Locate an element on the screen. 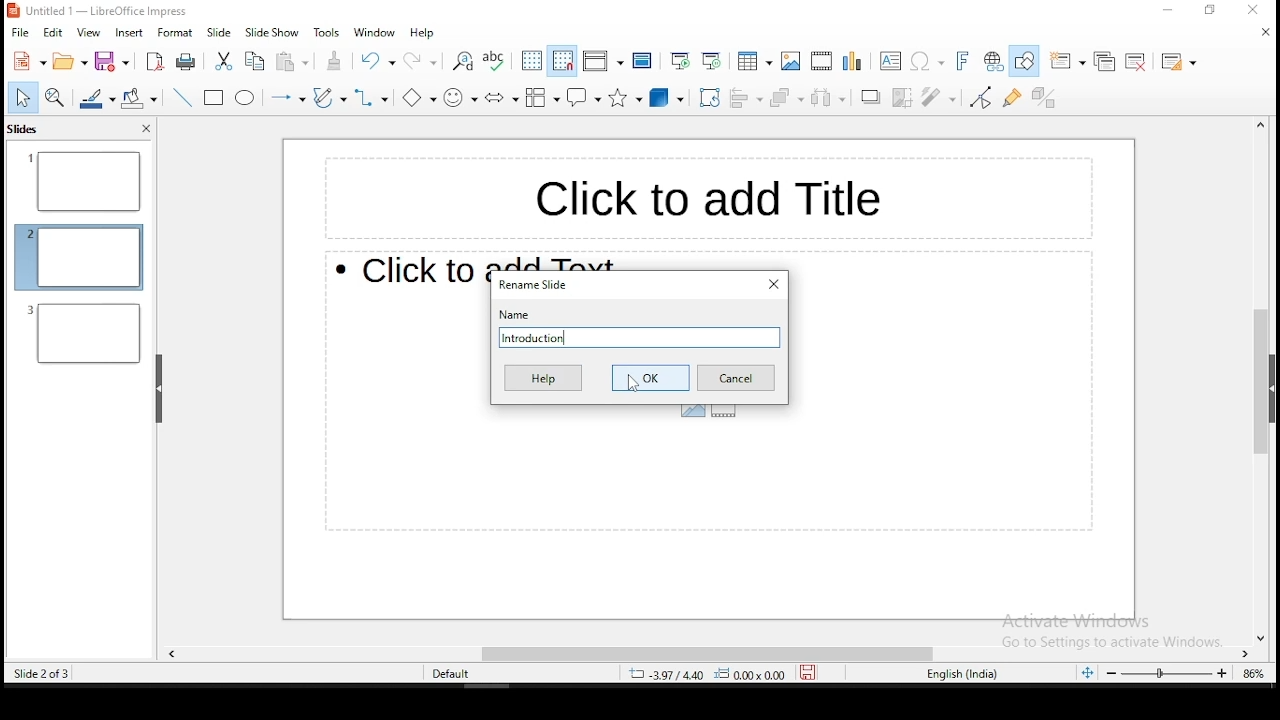 The width and height of the screenshot is (1280, 720). close pane is located at coordinates (145, 129).